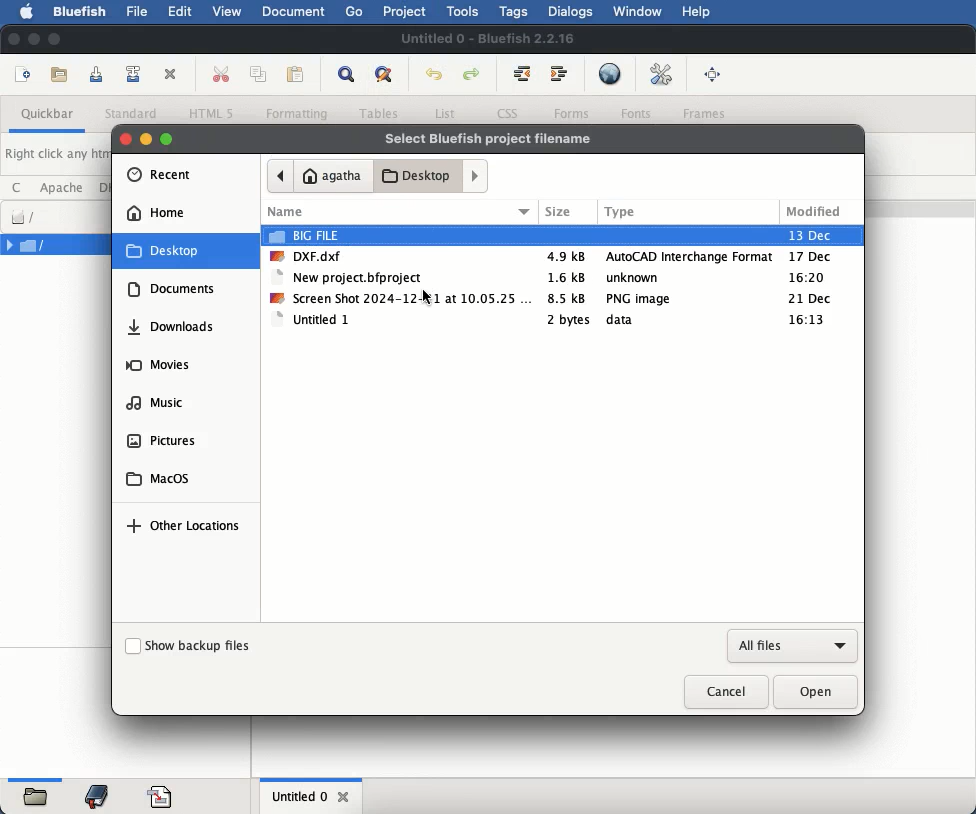  I want to click on close, so click(14, 38).